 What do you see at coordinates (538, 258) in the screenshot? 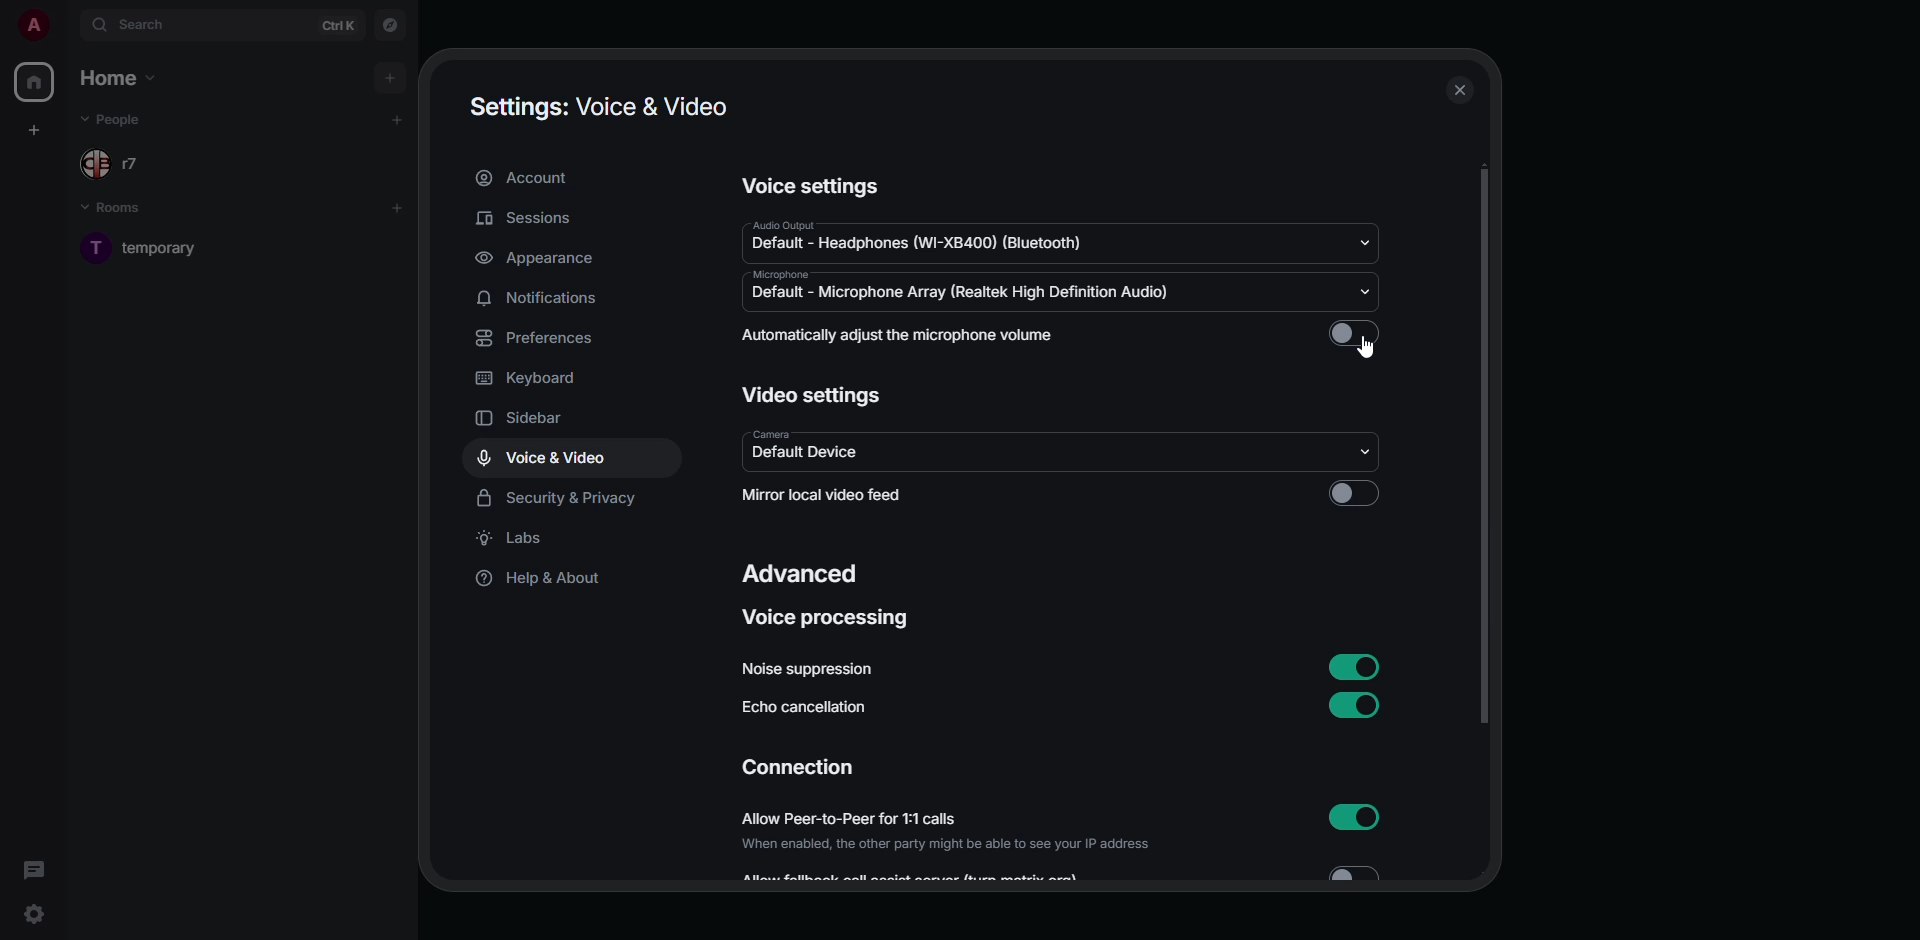
I see `appearance` at bounding box center [538, 258].